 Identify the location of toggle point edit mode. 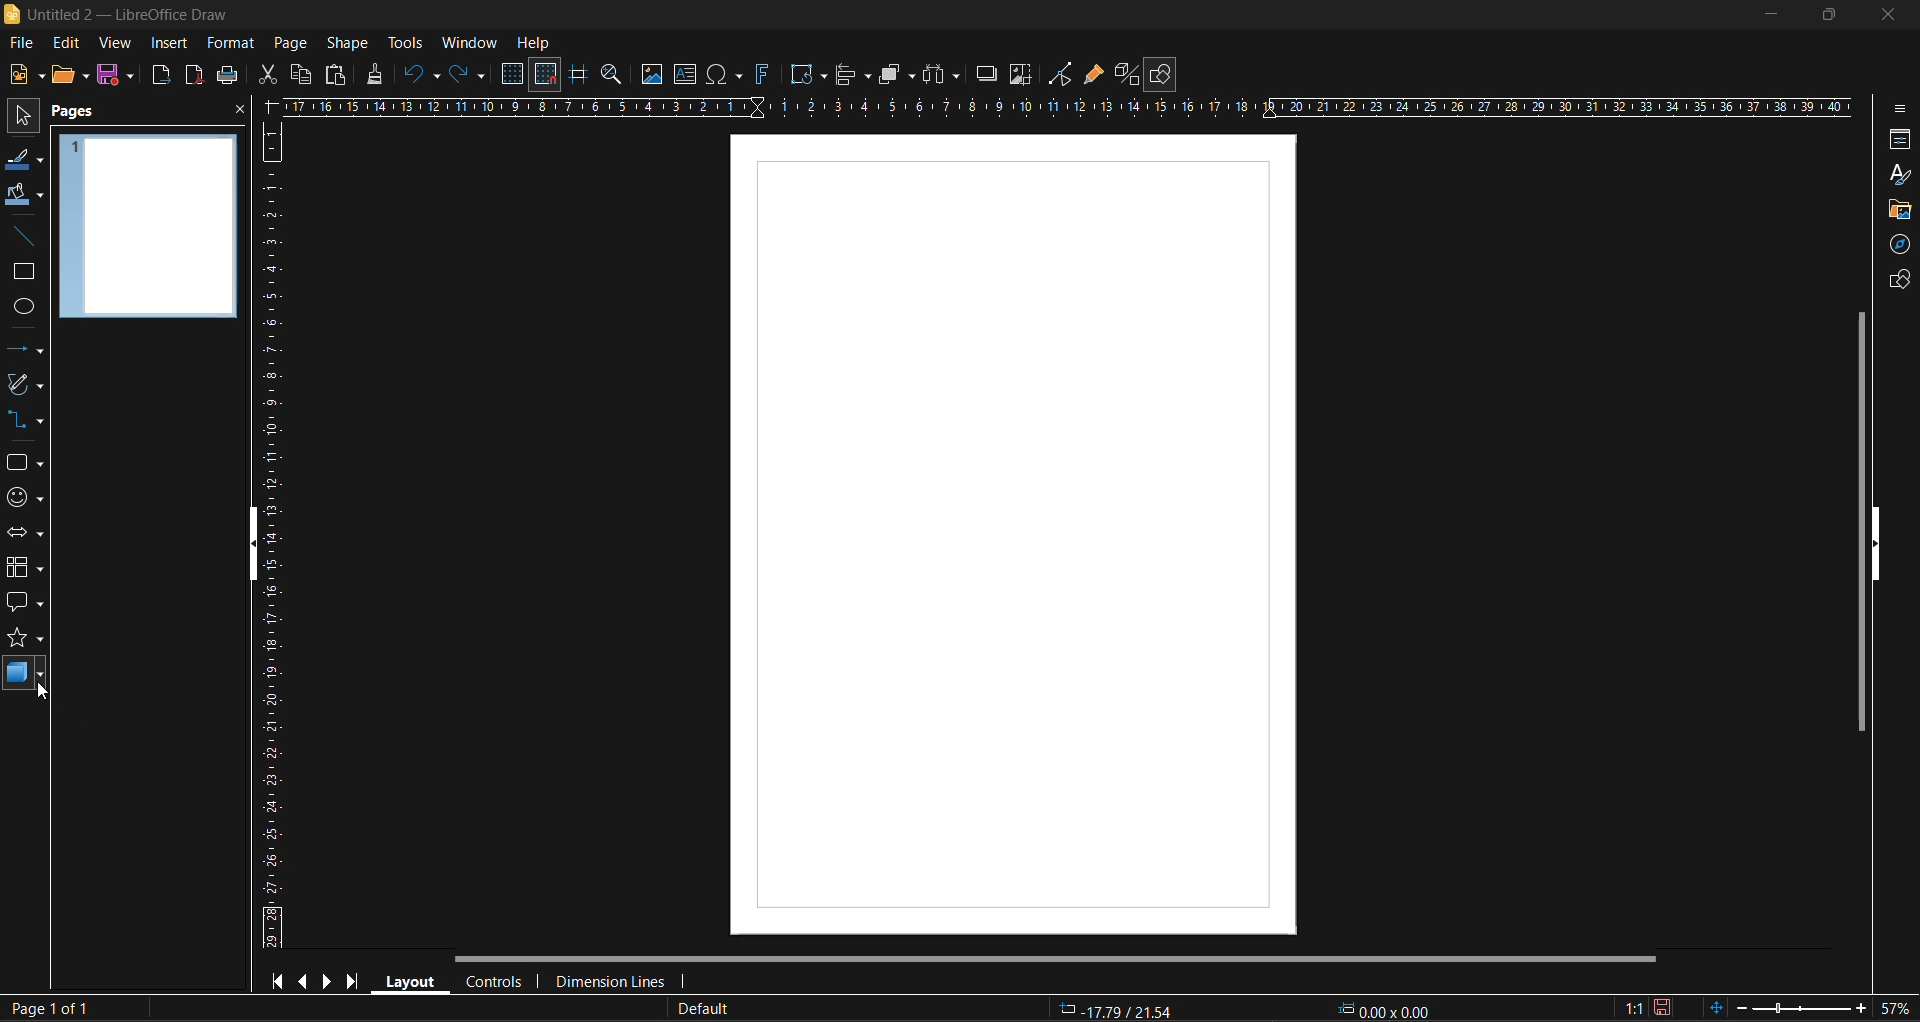
(1063, 72).